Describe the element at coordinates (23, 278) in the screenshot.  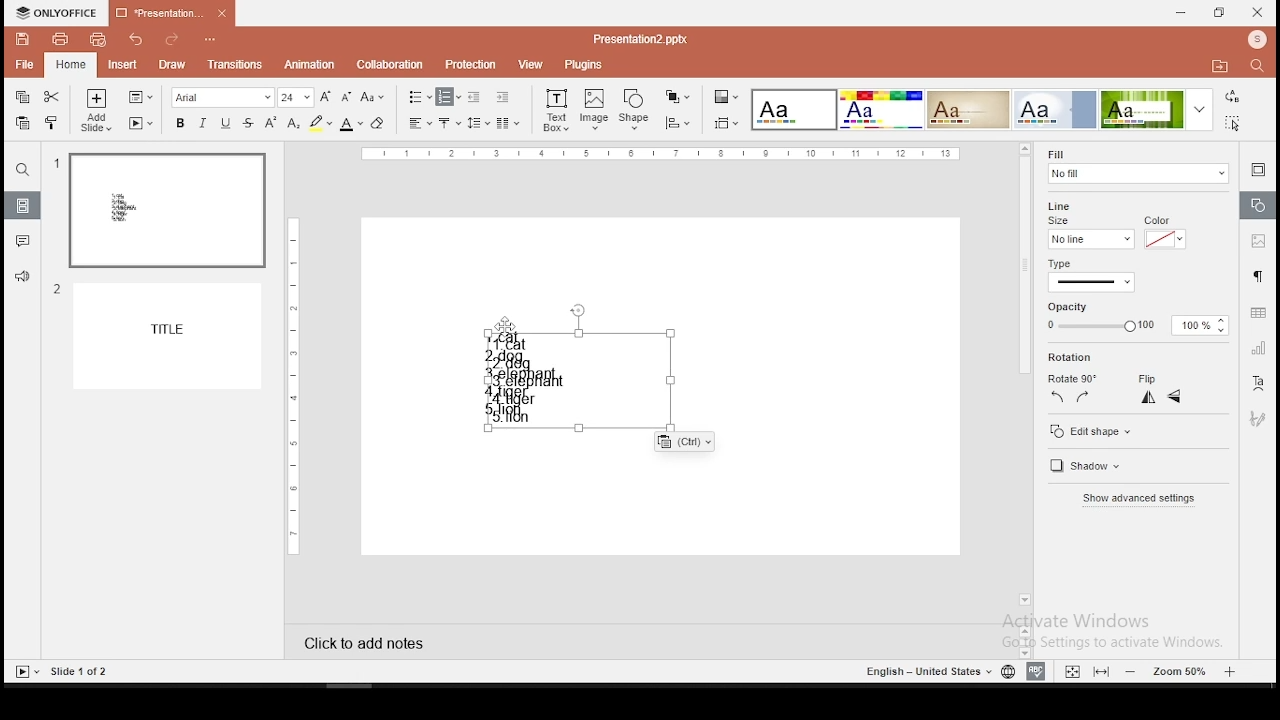
I see `support and feedback` at that location.